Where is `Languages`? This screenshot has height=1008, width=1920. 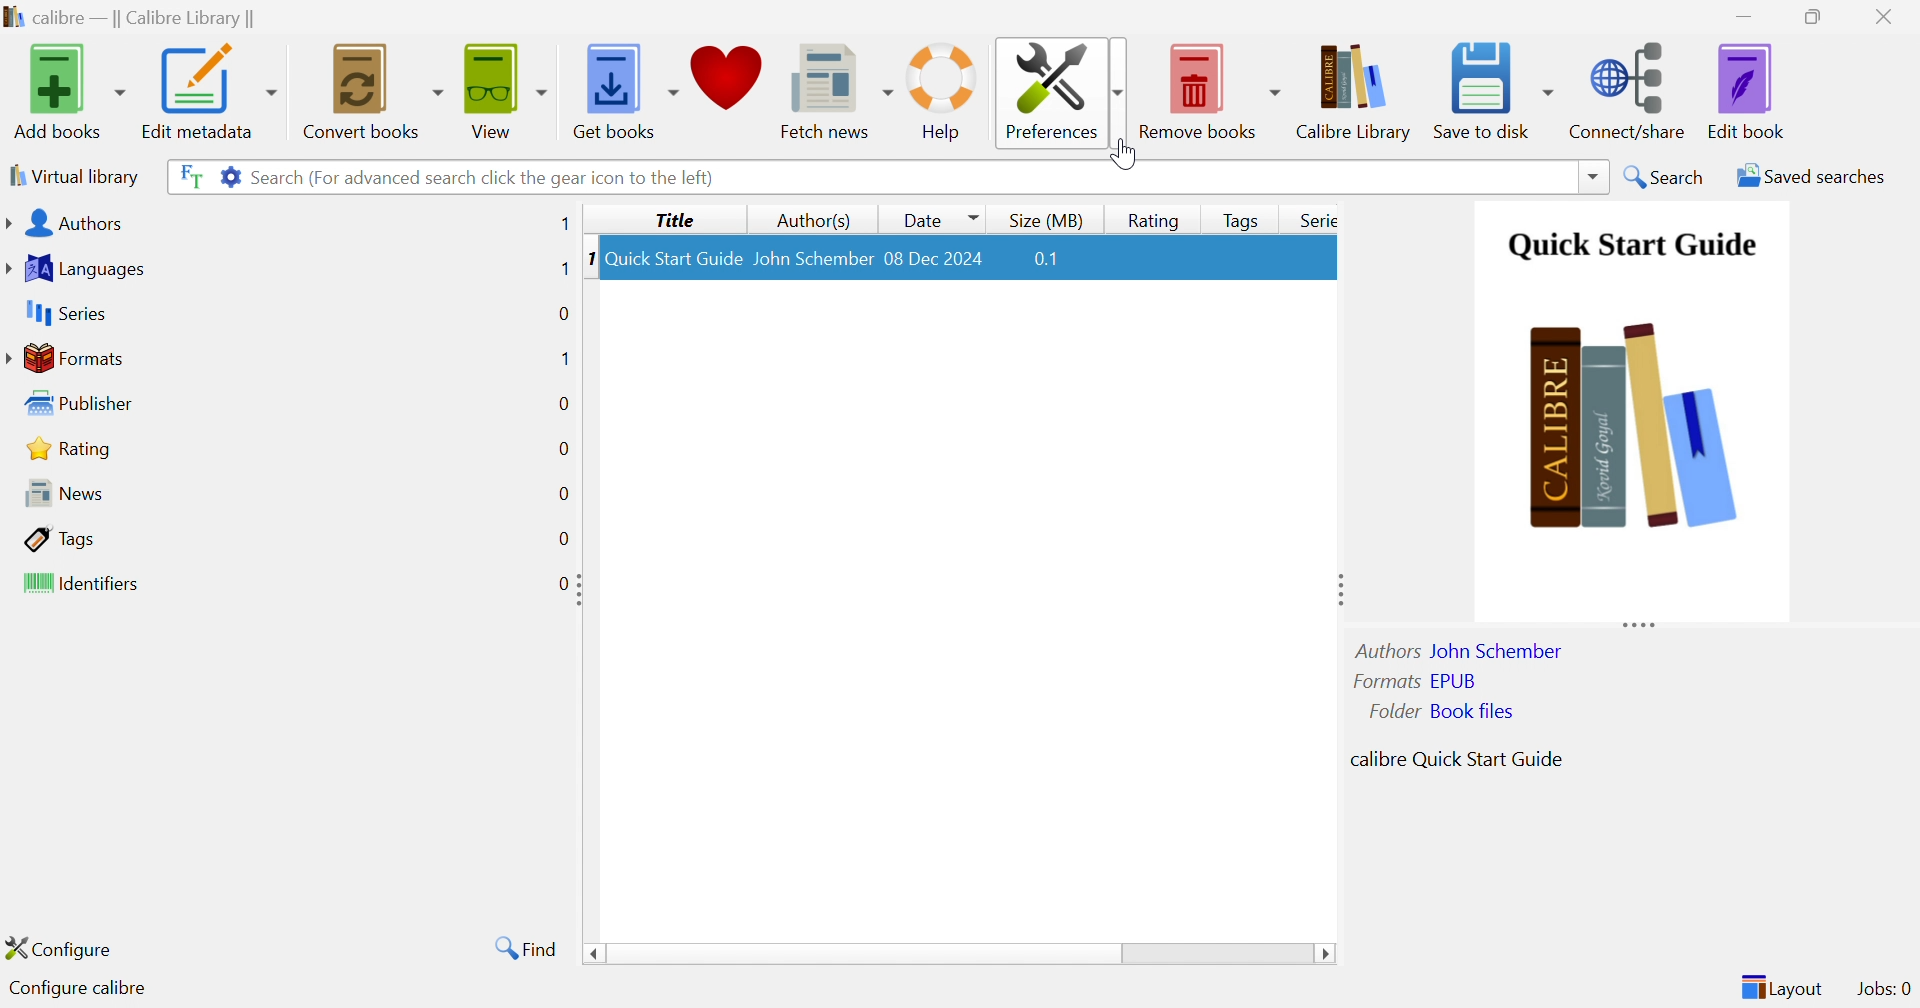
Languages is located at coordinates (79, 269).